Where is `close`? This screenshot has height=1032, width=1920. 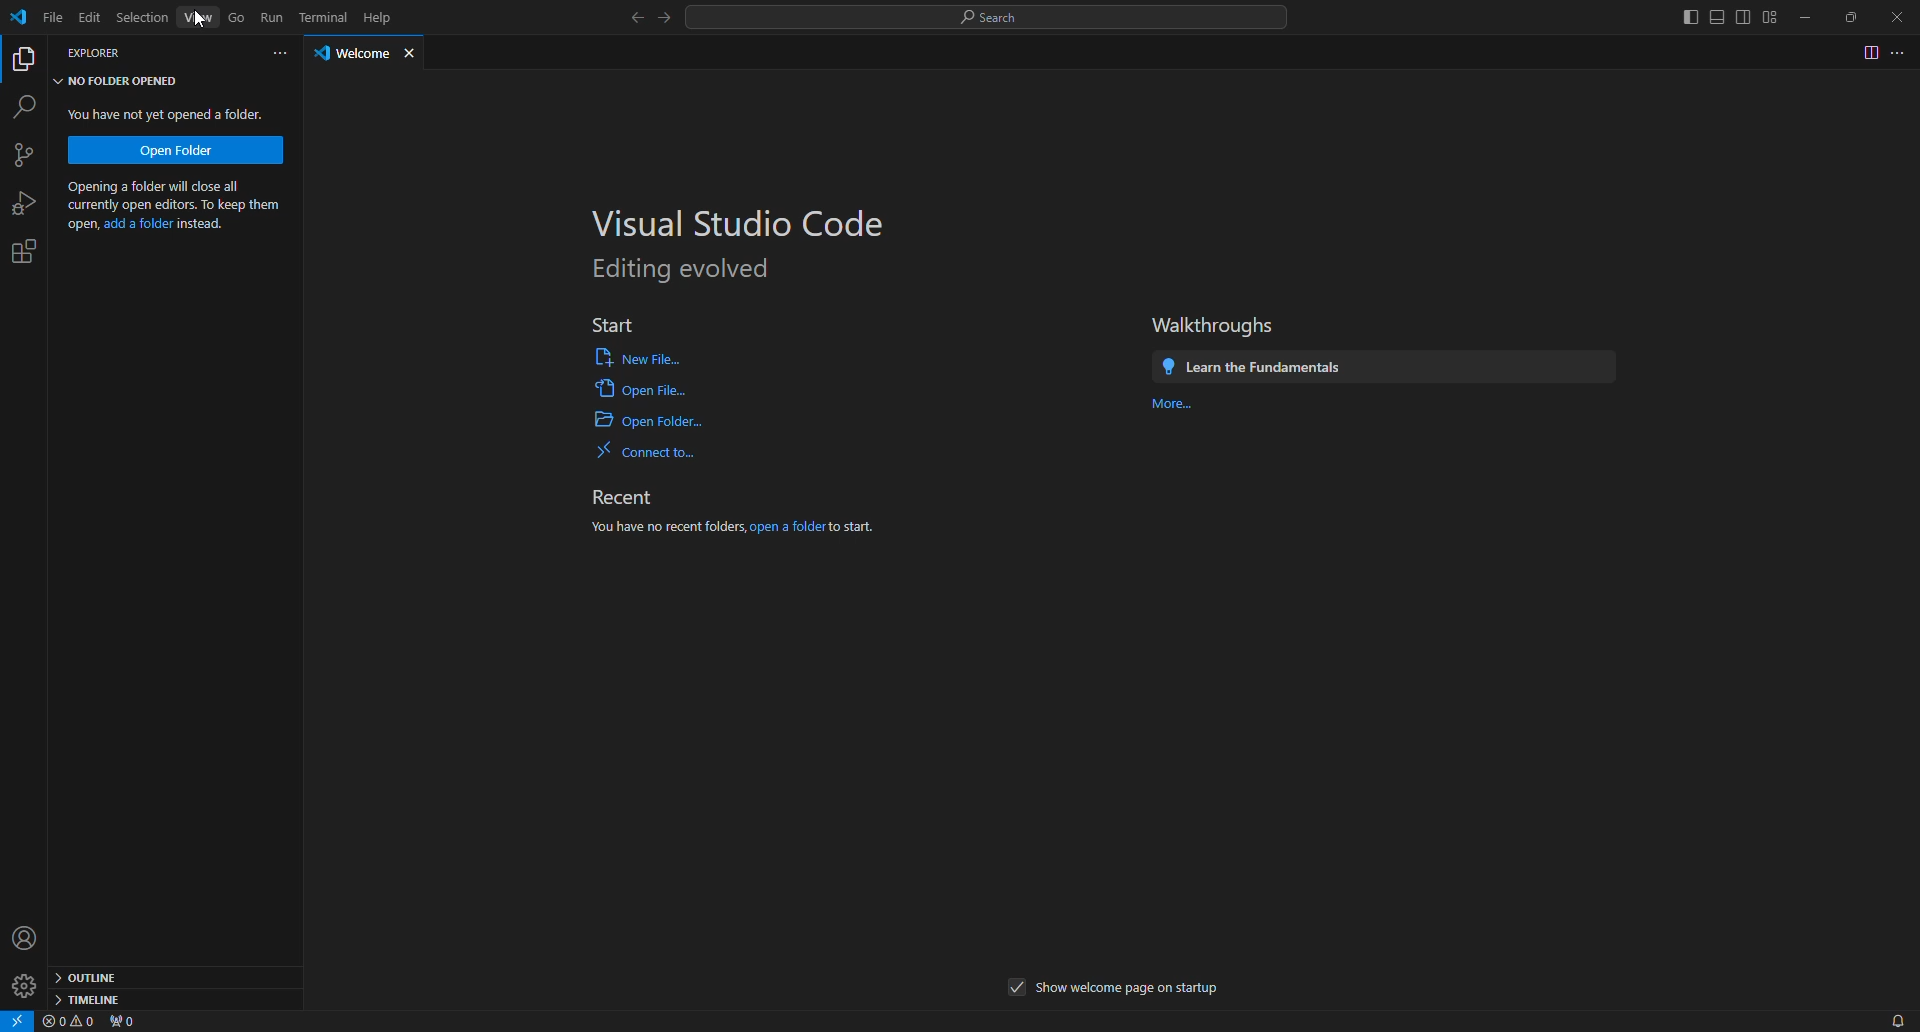
close is located at coordinates (1898, 17).